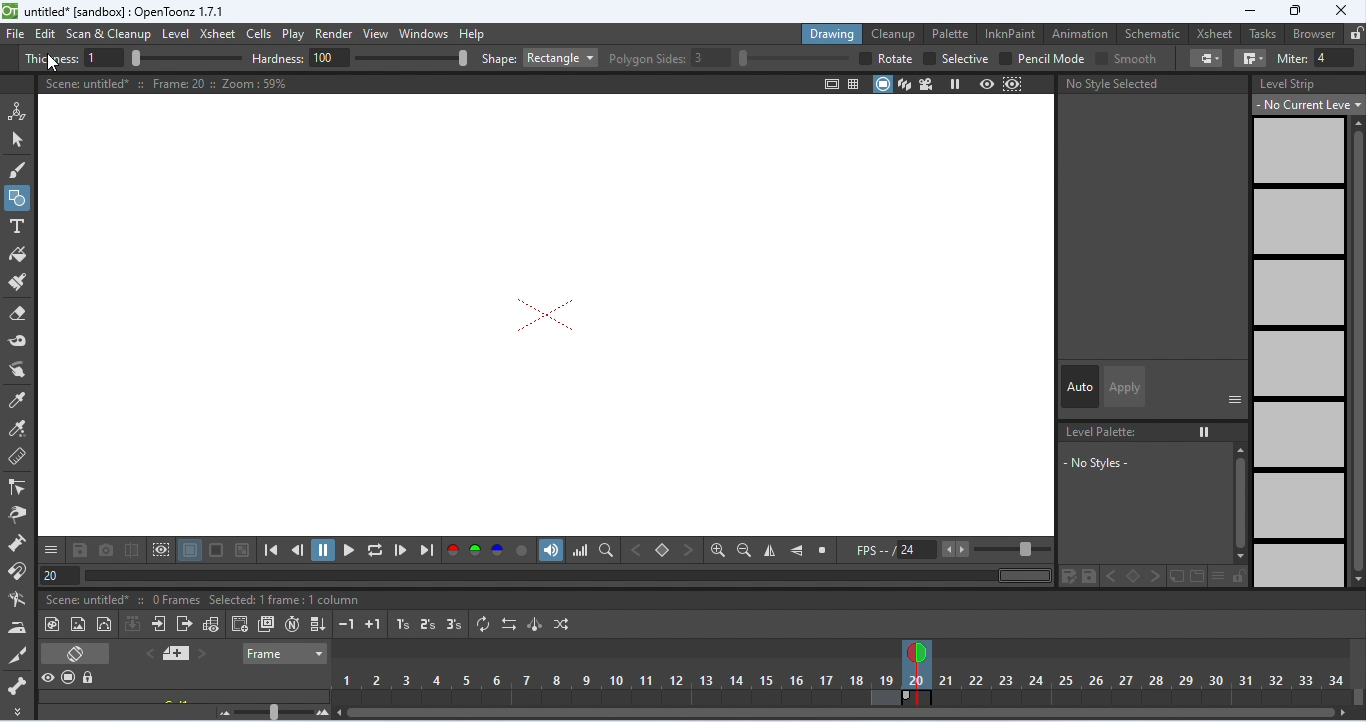 This screenshot has height=722, width=1366. Describe the element at coordinates (271, 713) in the screenshot. I see `zoom factor` at that location.